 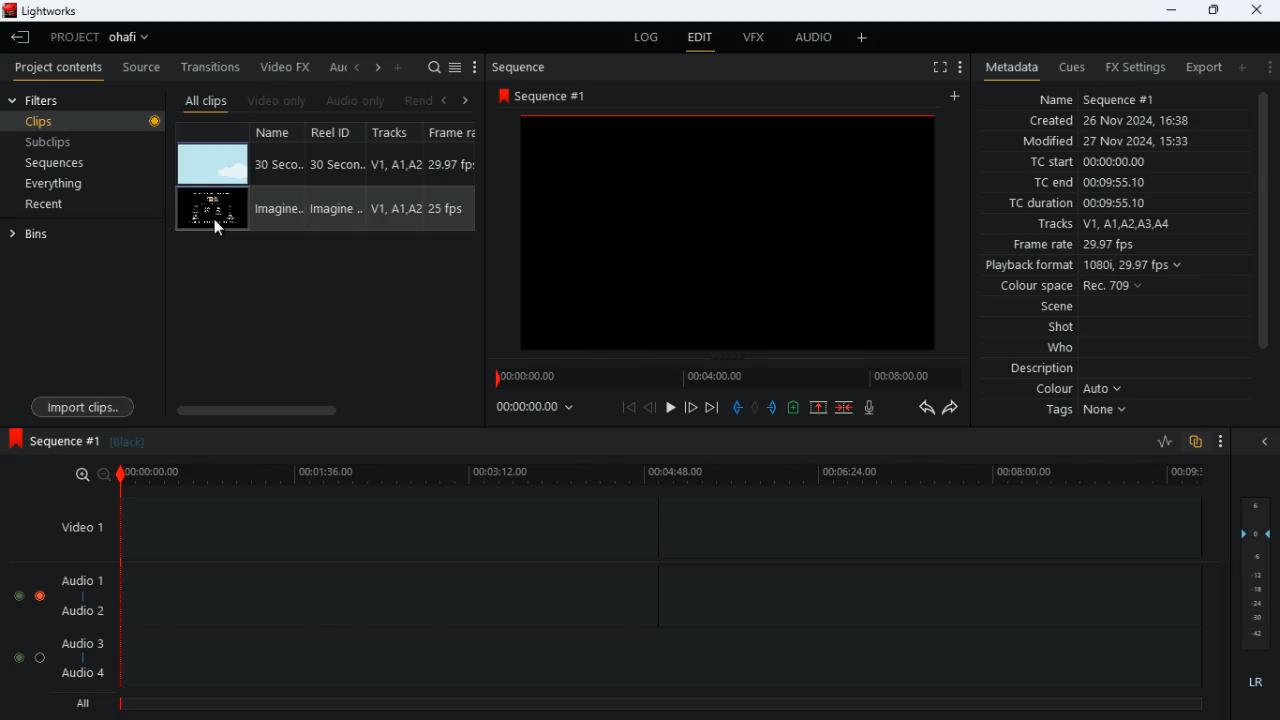 I want to click on video 1, so click(x=75, y=526).